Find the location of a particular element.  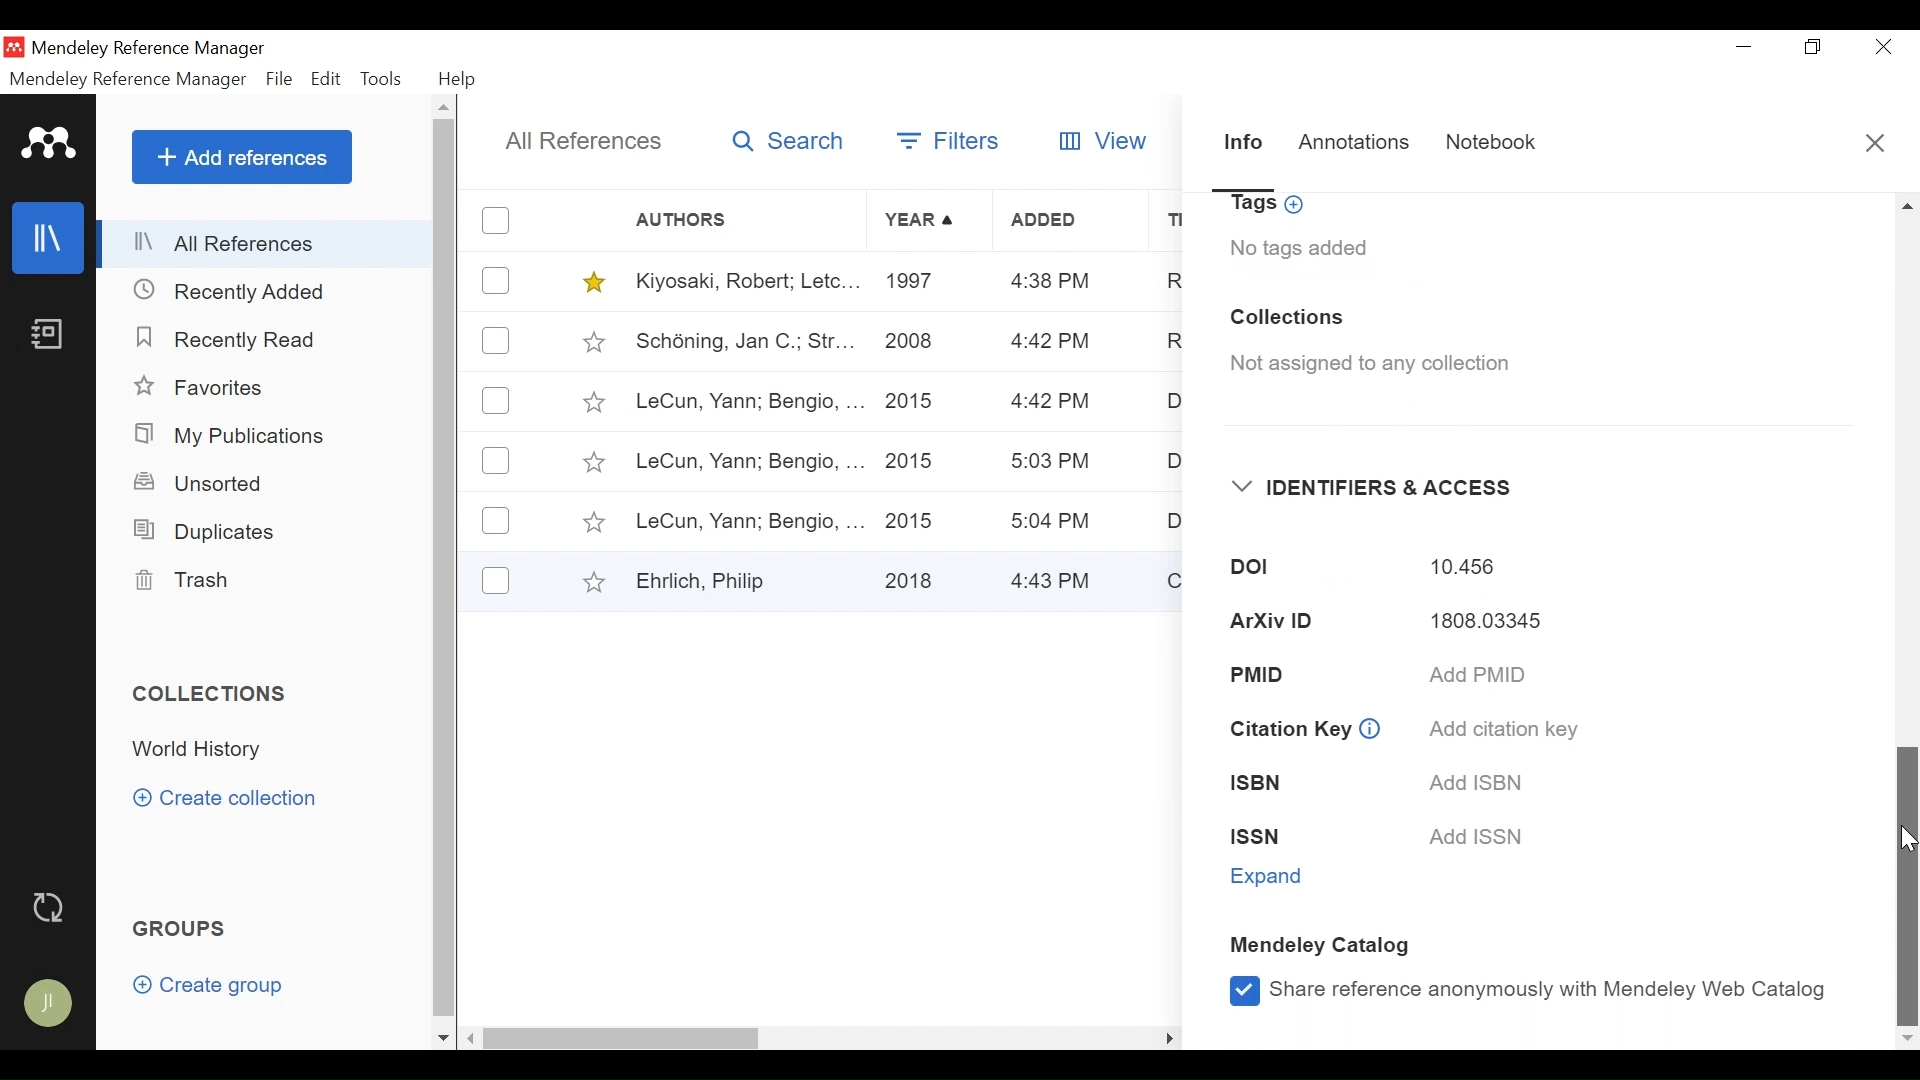

All References is located at coordinates (268, 245).